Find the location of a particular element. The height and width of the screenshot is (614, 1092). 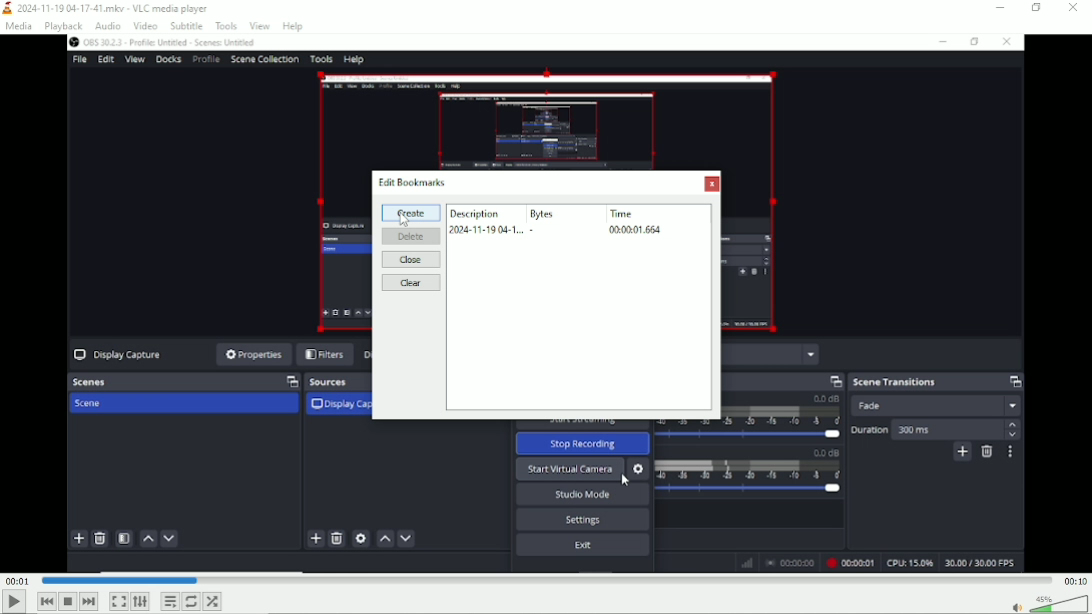

Play is located at coordinates (14, 602).